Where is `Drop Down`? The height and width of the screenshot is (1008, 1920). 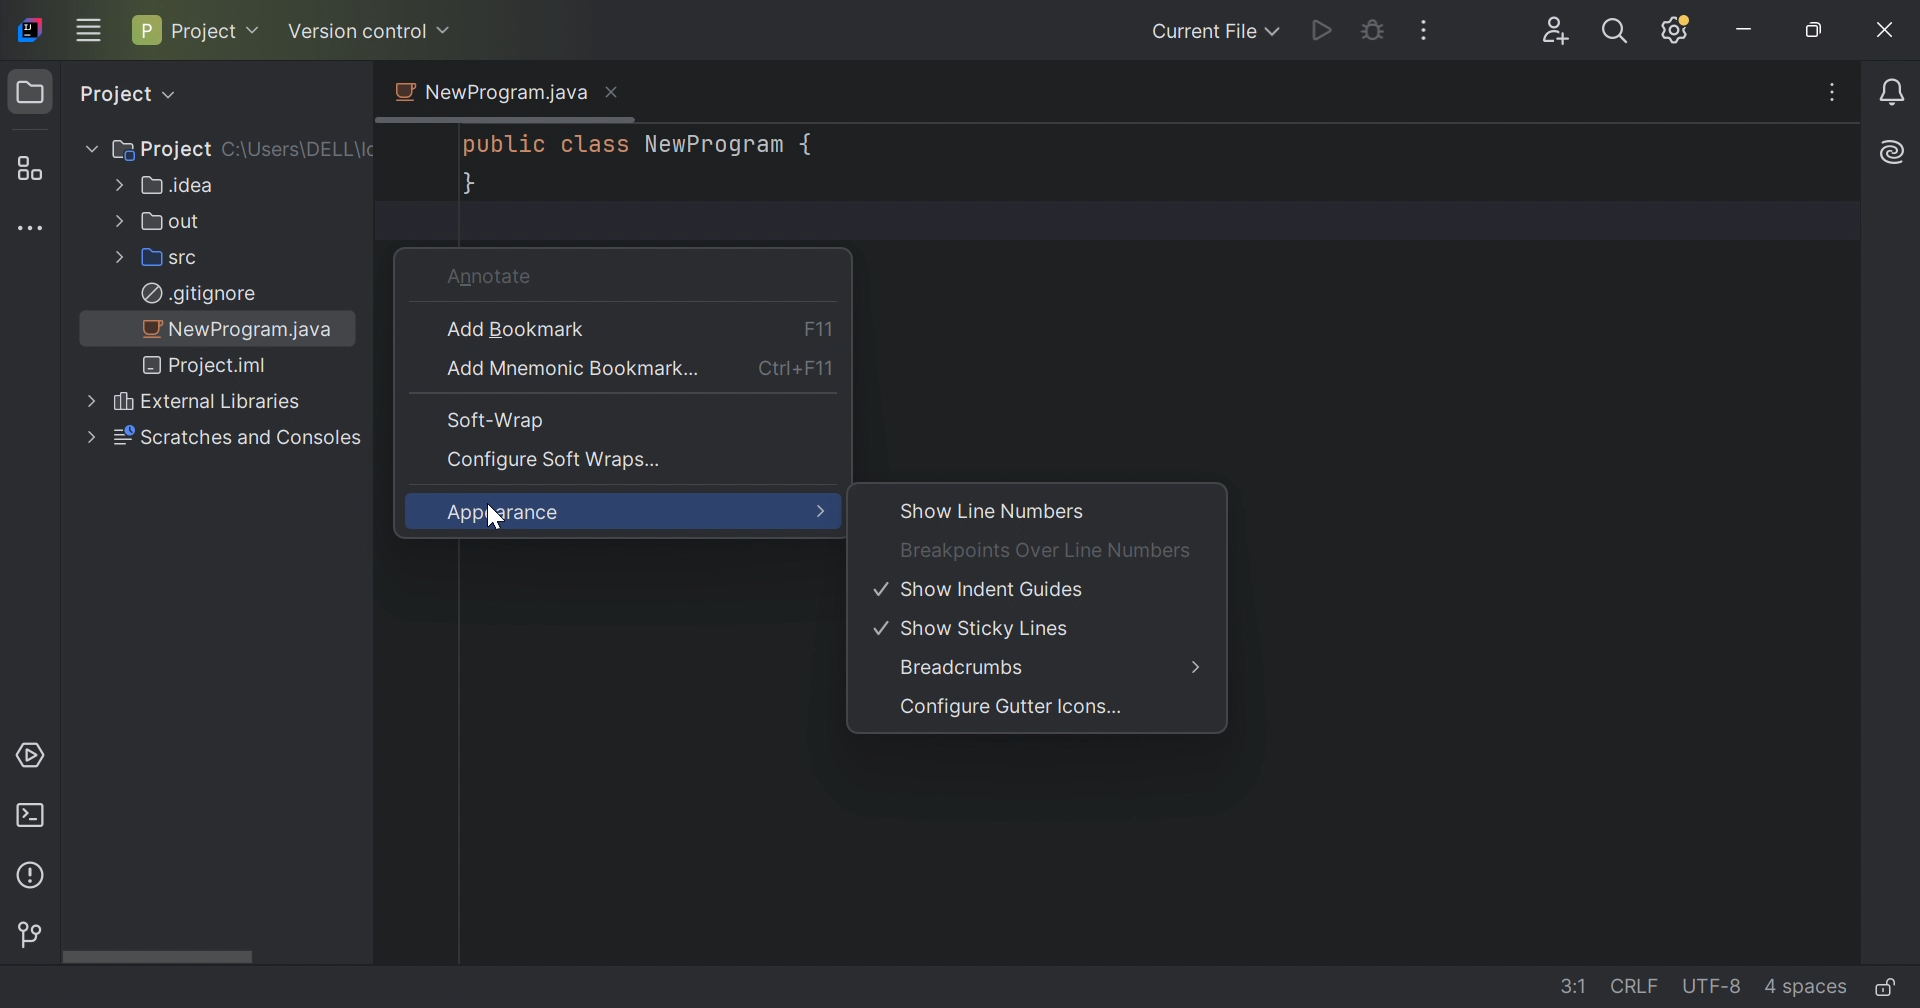 Drop Down is located at coordinates (88, 149).